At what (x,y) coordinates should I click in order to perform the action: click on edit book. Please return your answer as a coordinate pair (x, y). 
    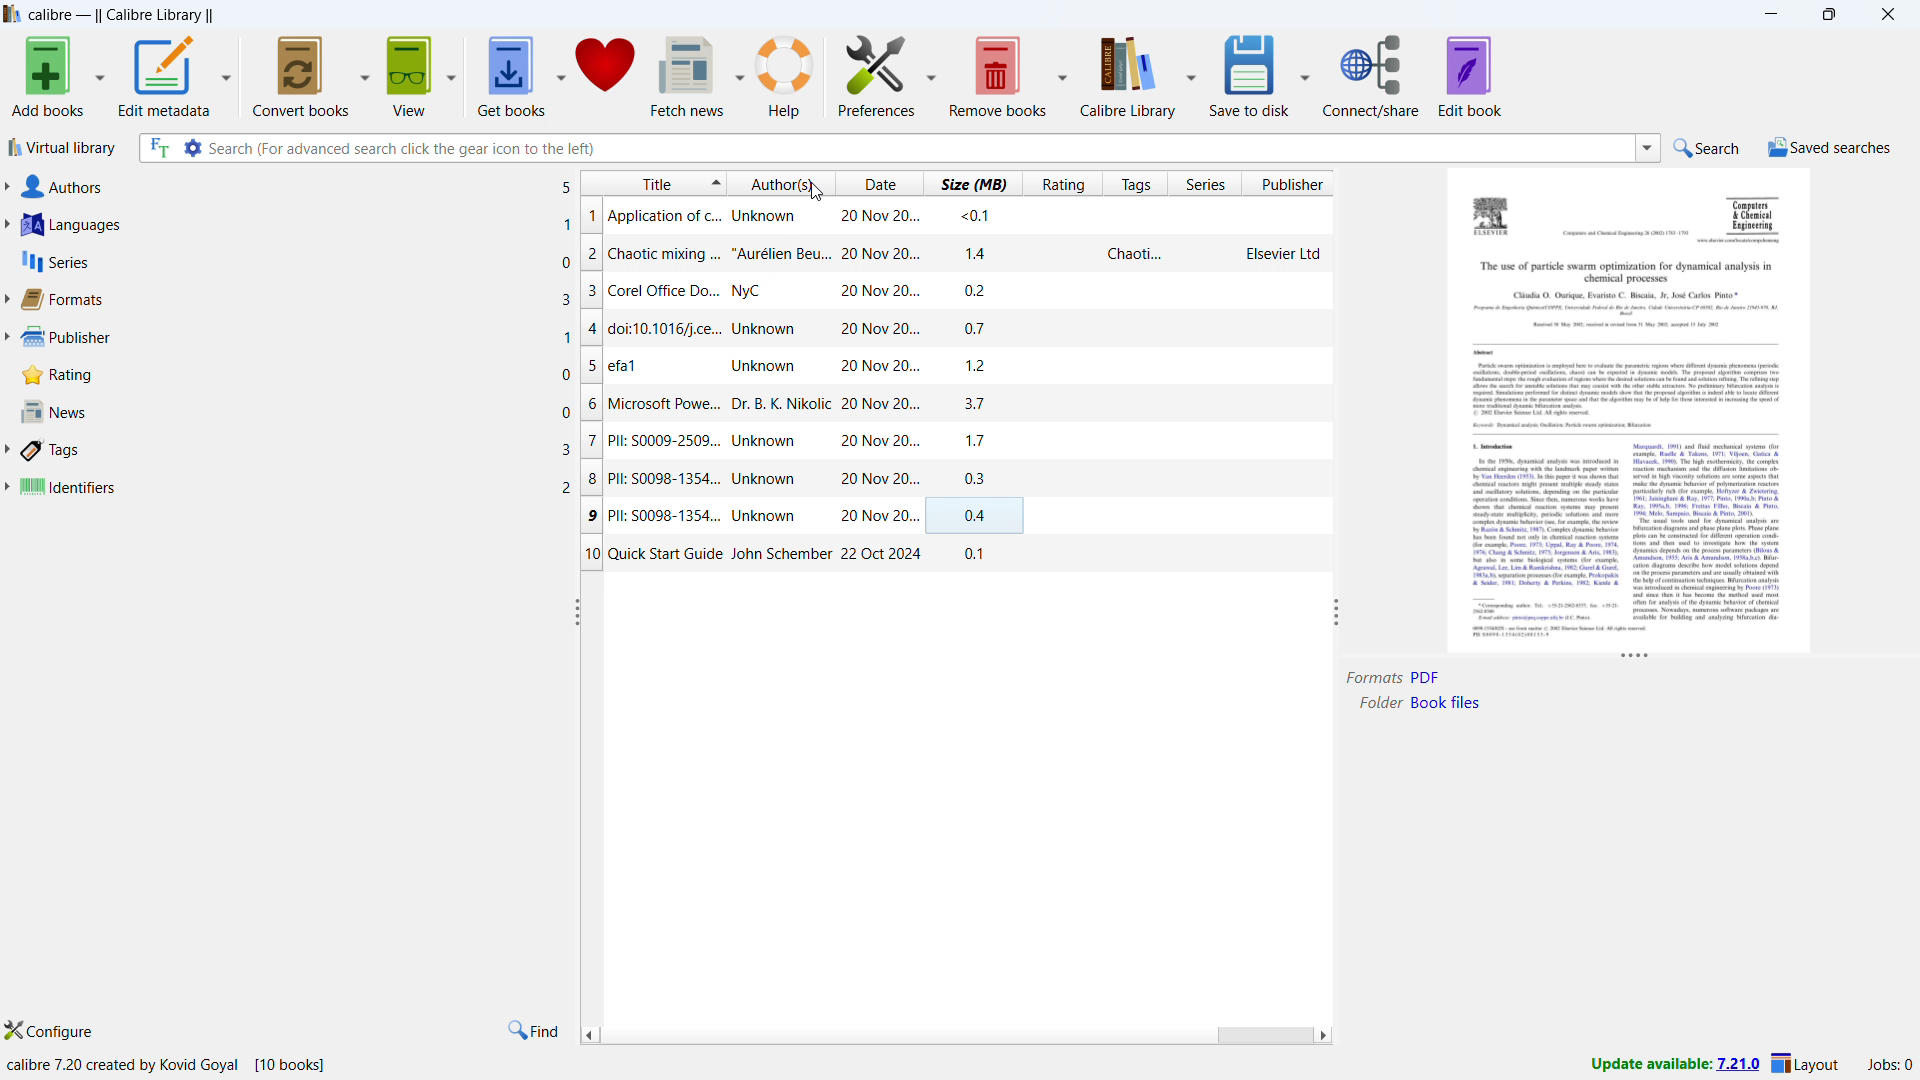
    Looking at the image, I should click on (1470, 77).